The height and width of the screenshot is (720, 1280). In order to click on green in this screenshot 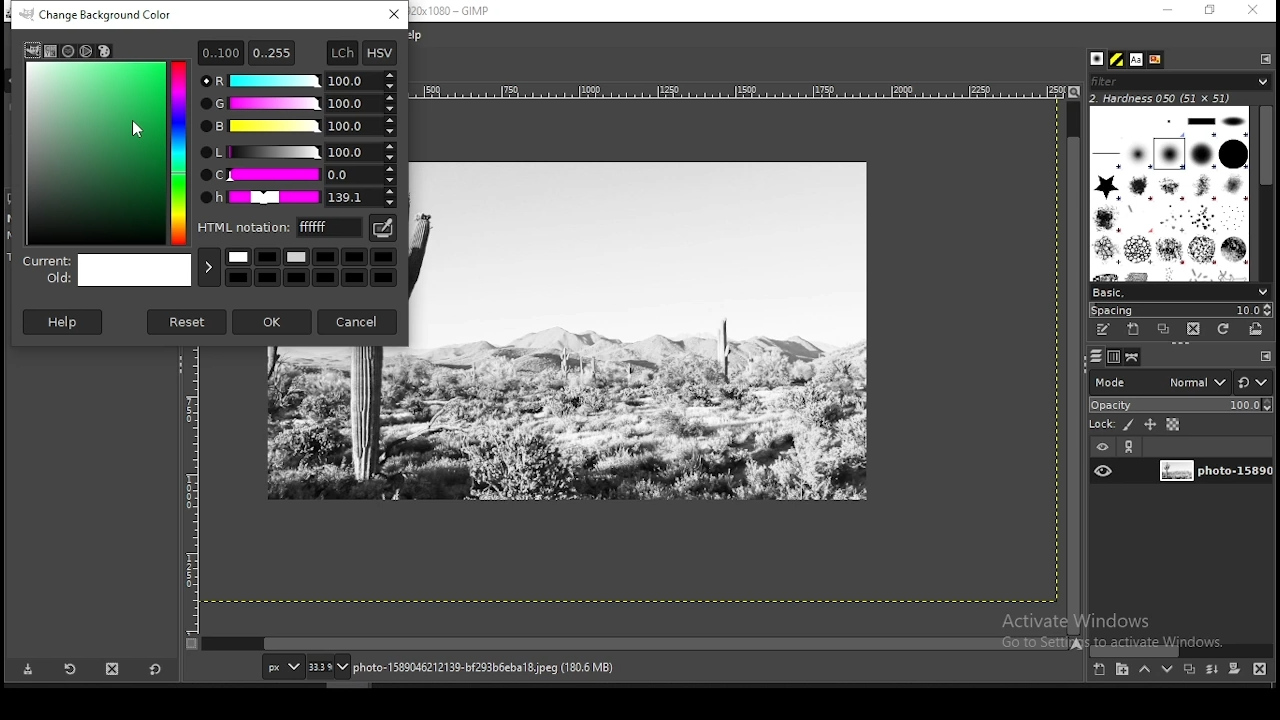, I will do `click(297, 104)`.